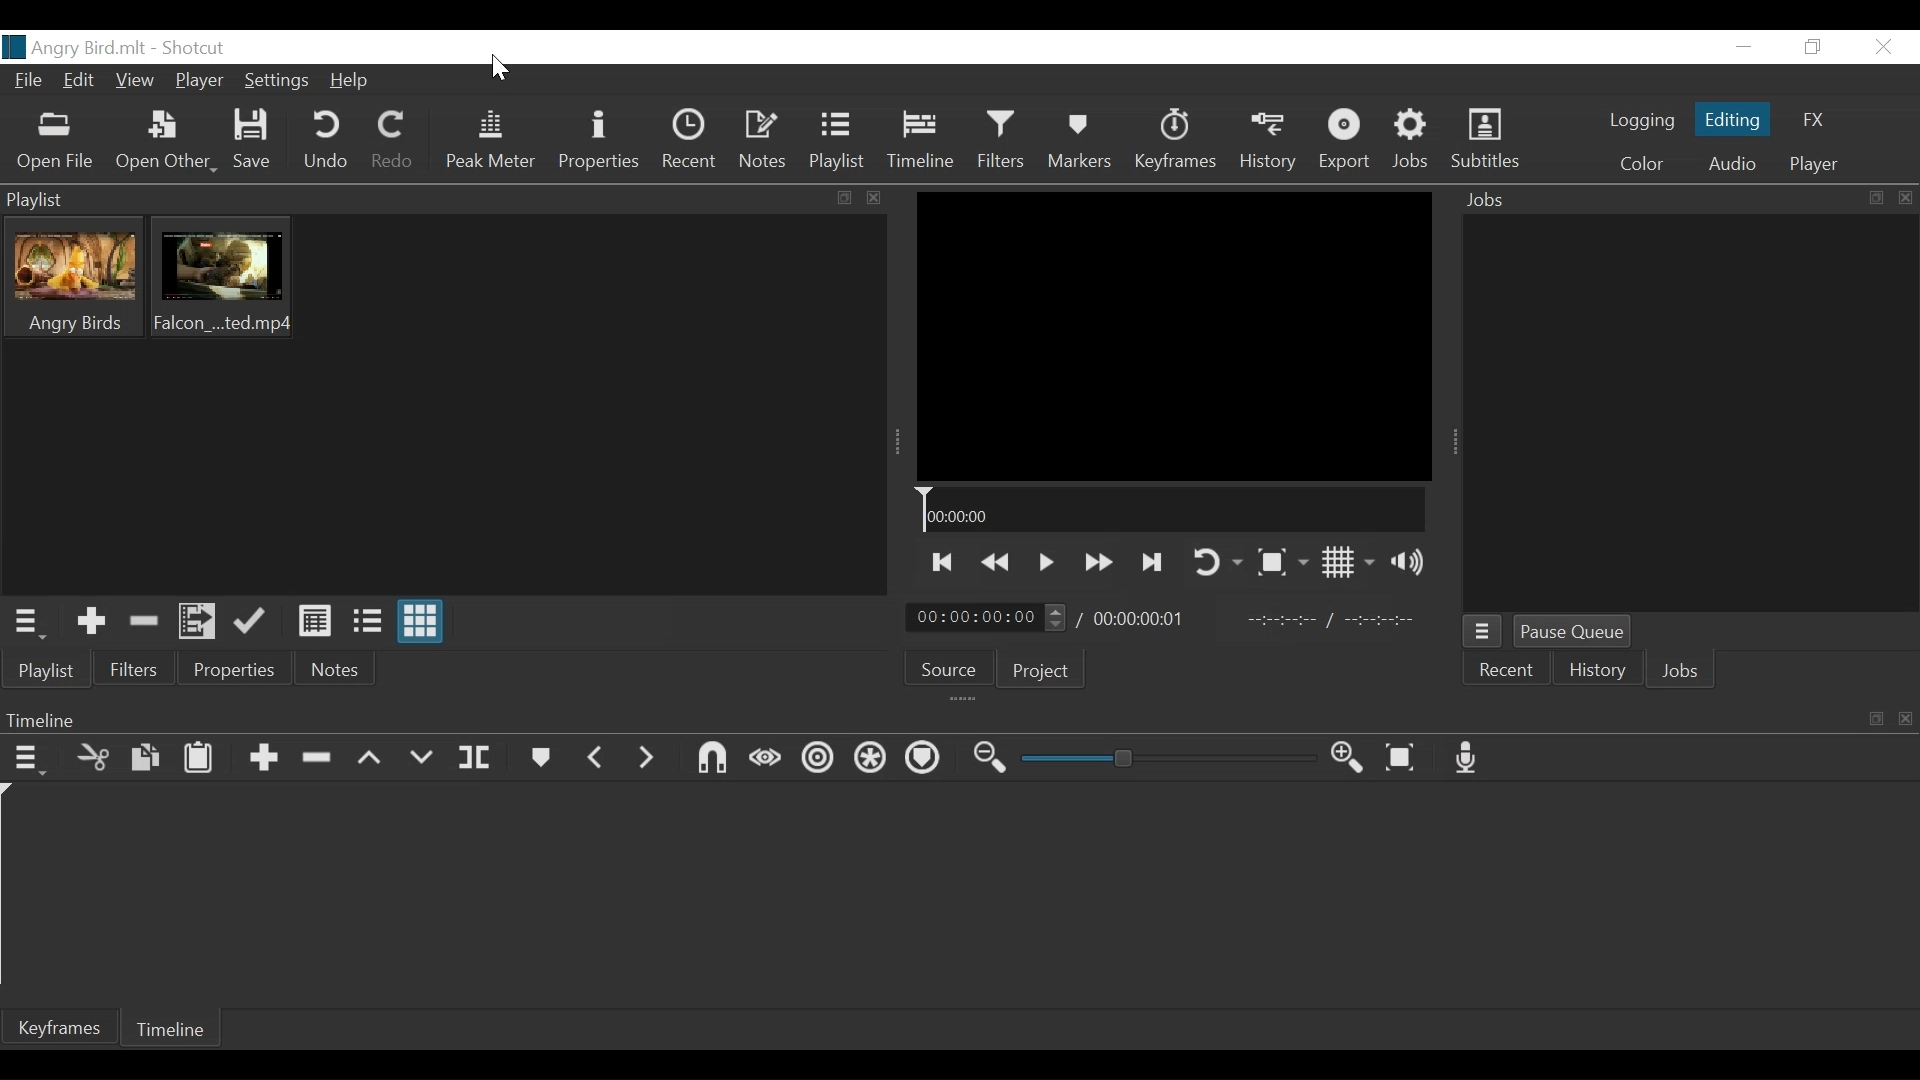 The width and height of the screenshot is (1920, 1080). What do you see at coordinates (1413, 563) in the screenshot?
I see `Show volume control` at bounding box center [1413, 563].